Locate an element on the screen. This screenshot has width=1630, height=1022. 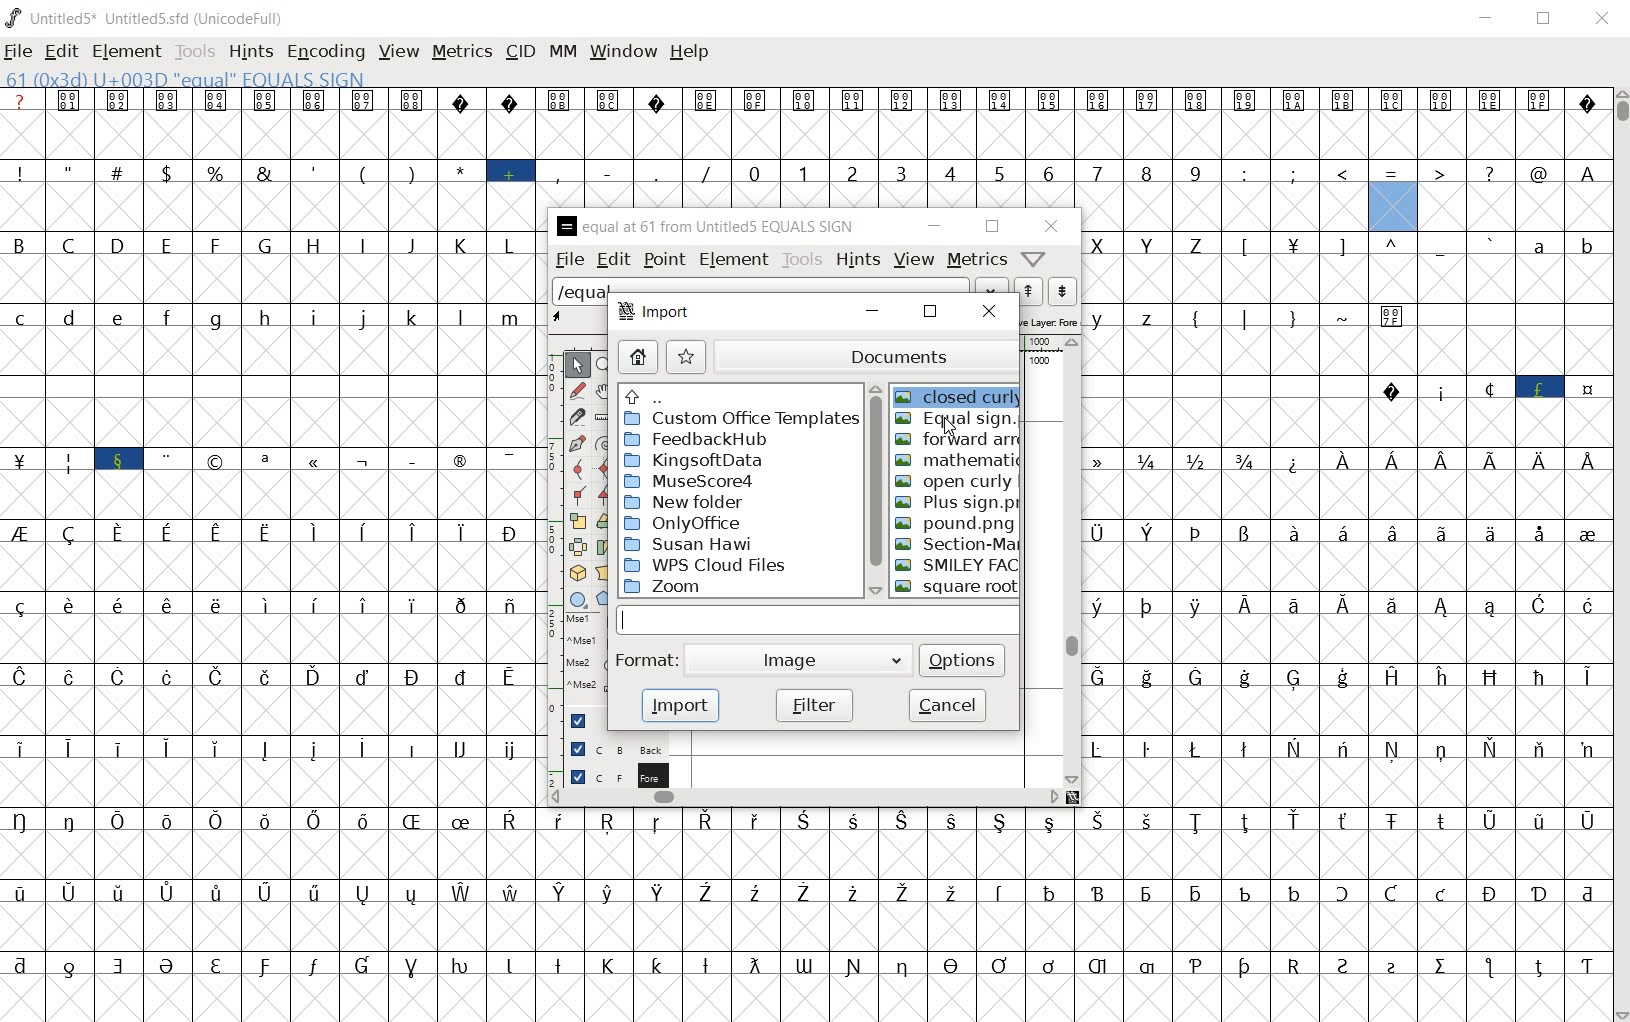
edit is located at coordinates (61, 51).